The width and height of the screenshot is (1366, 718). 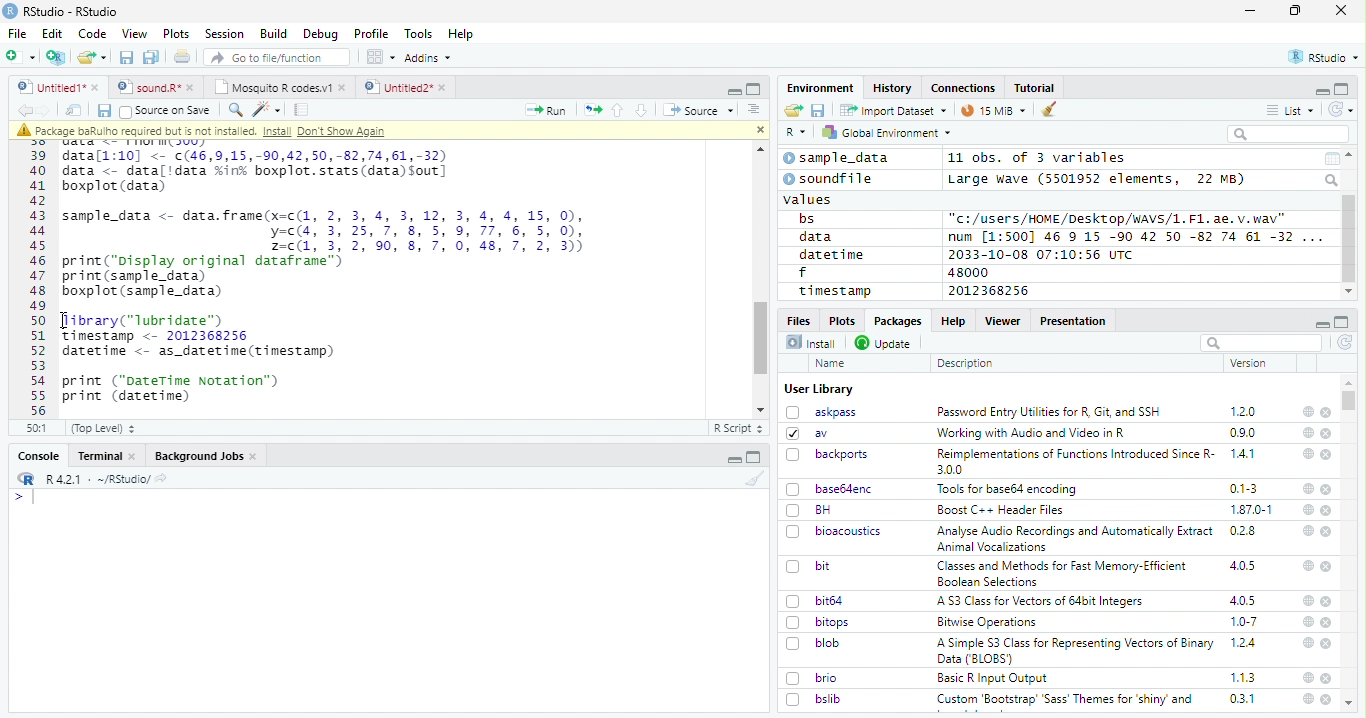 I want to click on Boost C++ Header Files, so click(x=998, y=511).